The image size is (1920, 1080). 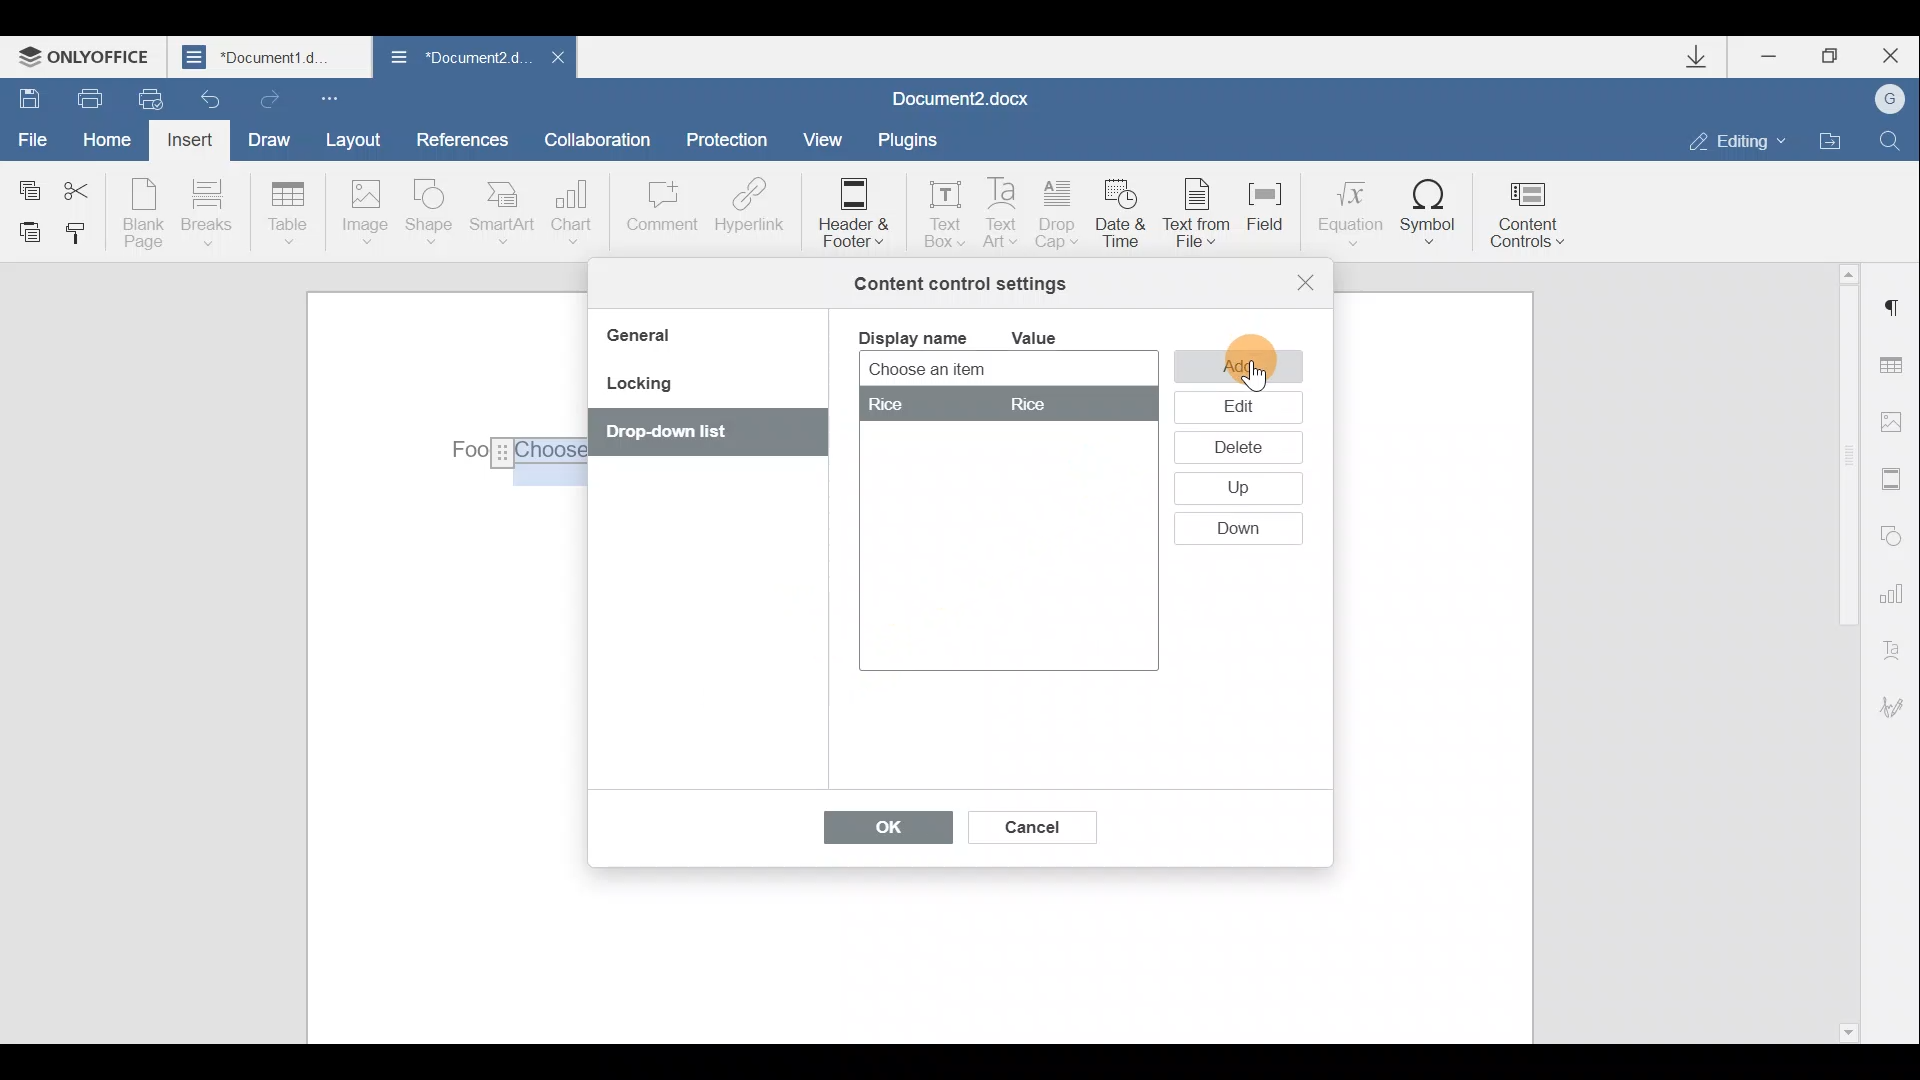 I want to click on Document2 d.., so click(x=458, y=61).